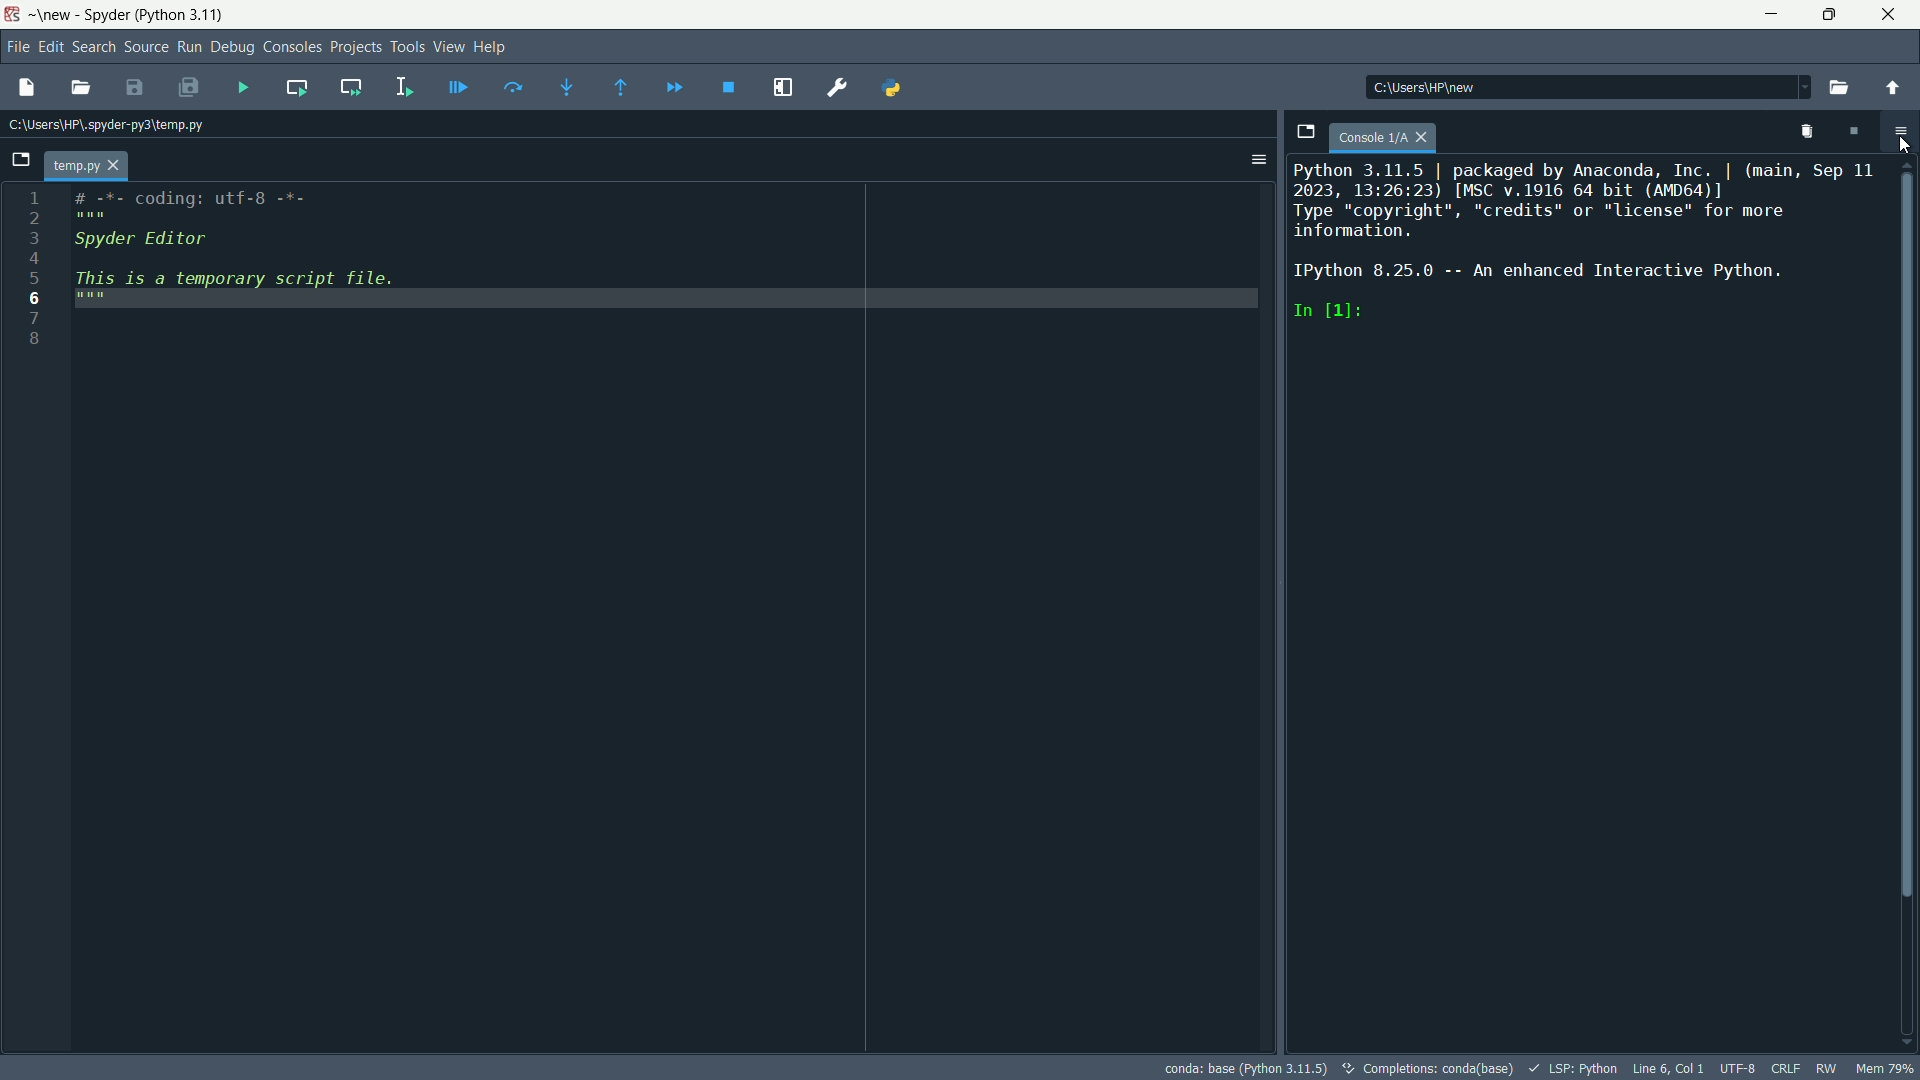 Image resolution: width=1920 pixels, height=1080 pixels. Describe the element at coordinates (154, 15) in the screenshot. I see `Spyder (Python 3.11)` at that location.